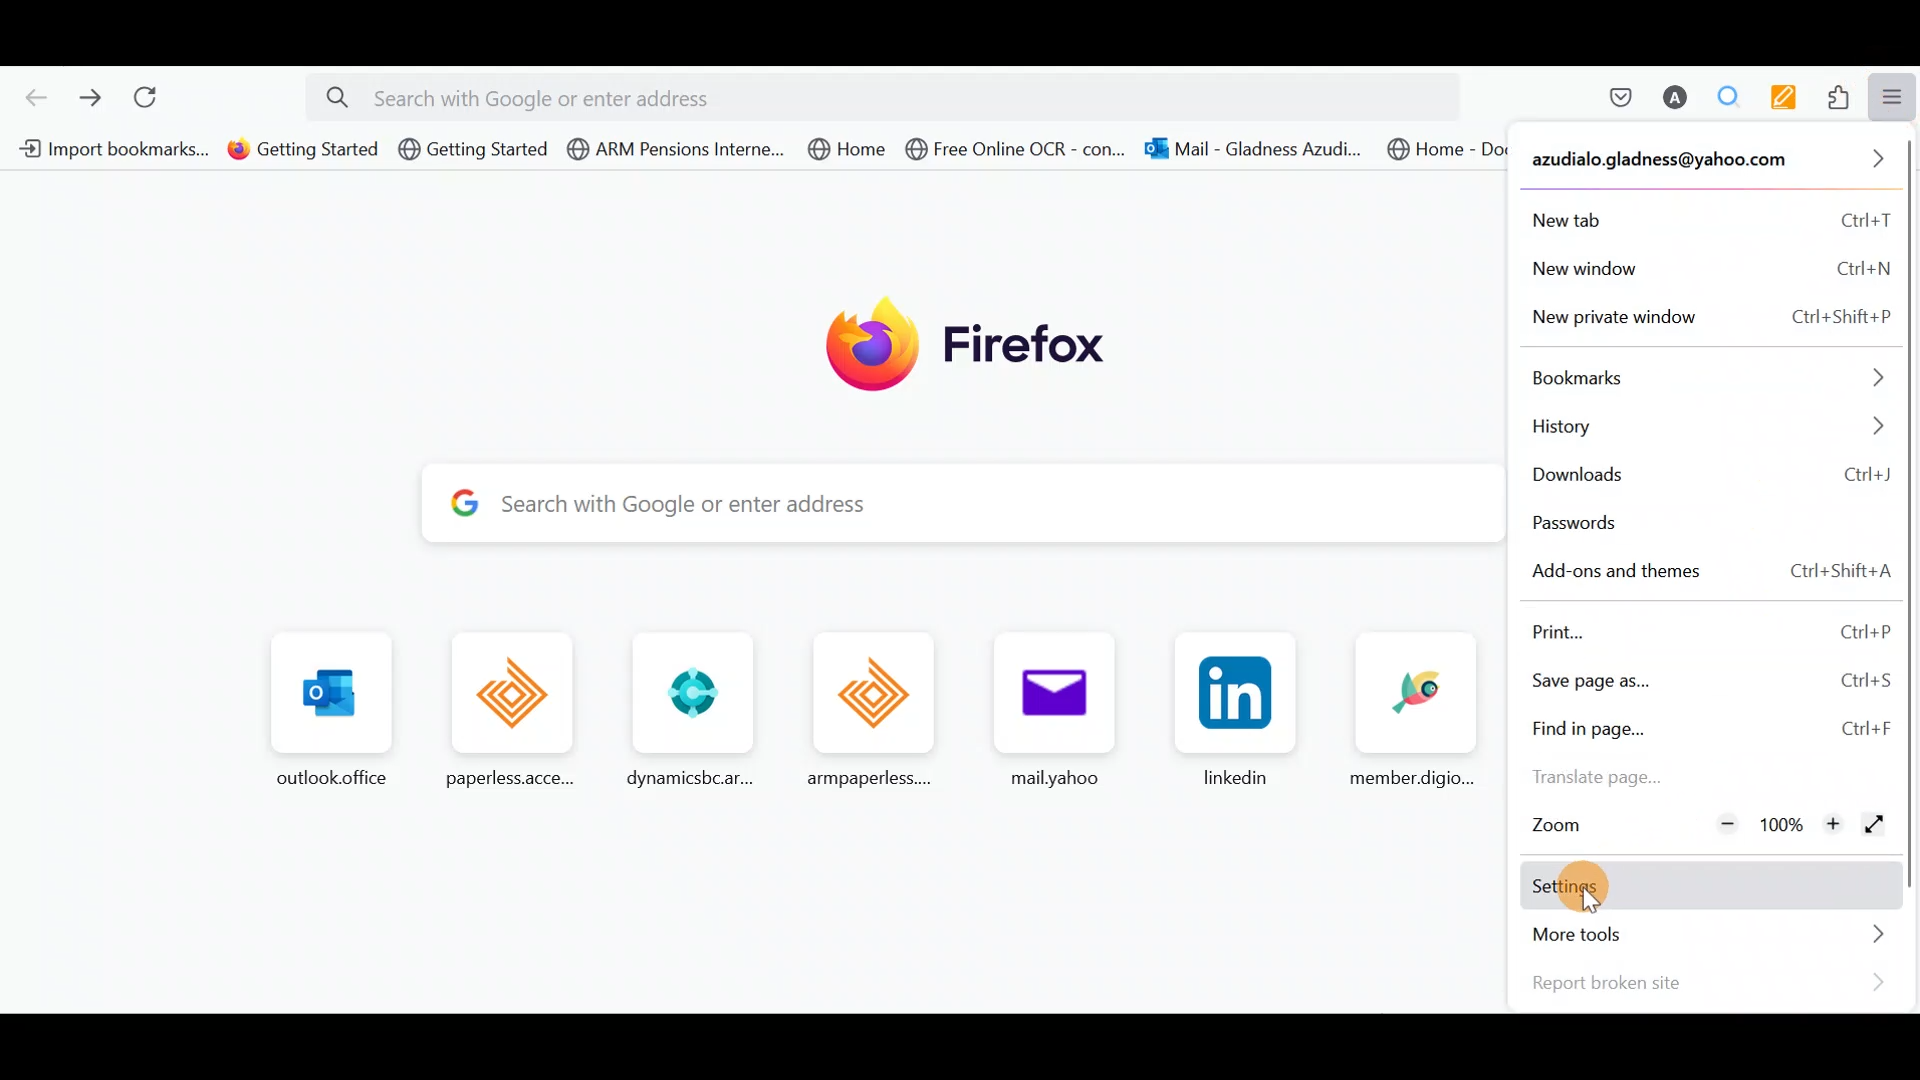 The height and width of the screenshot is (1080, 1920). I want to click on History, so click(1708, 427).